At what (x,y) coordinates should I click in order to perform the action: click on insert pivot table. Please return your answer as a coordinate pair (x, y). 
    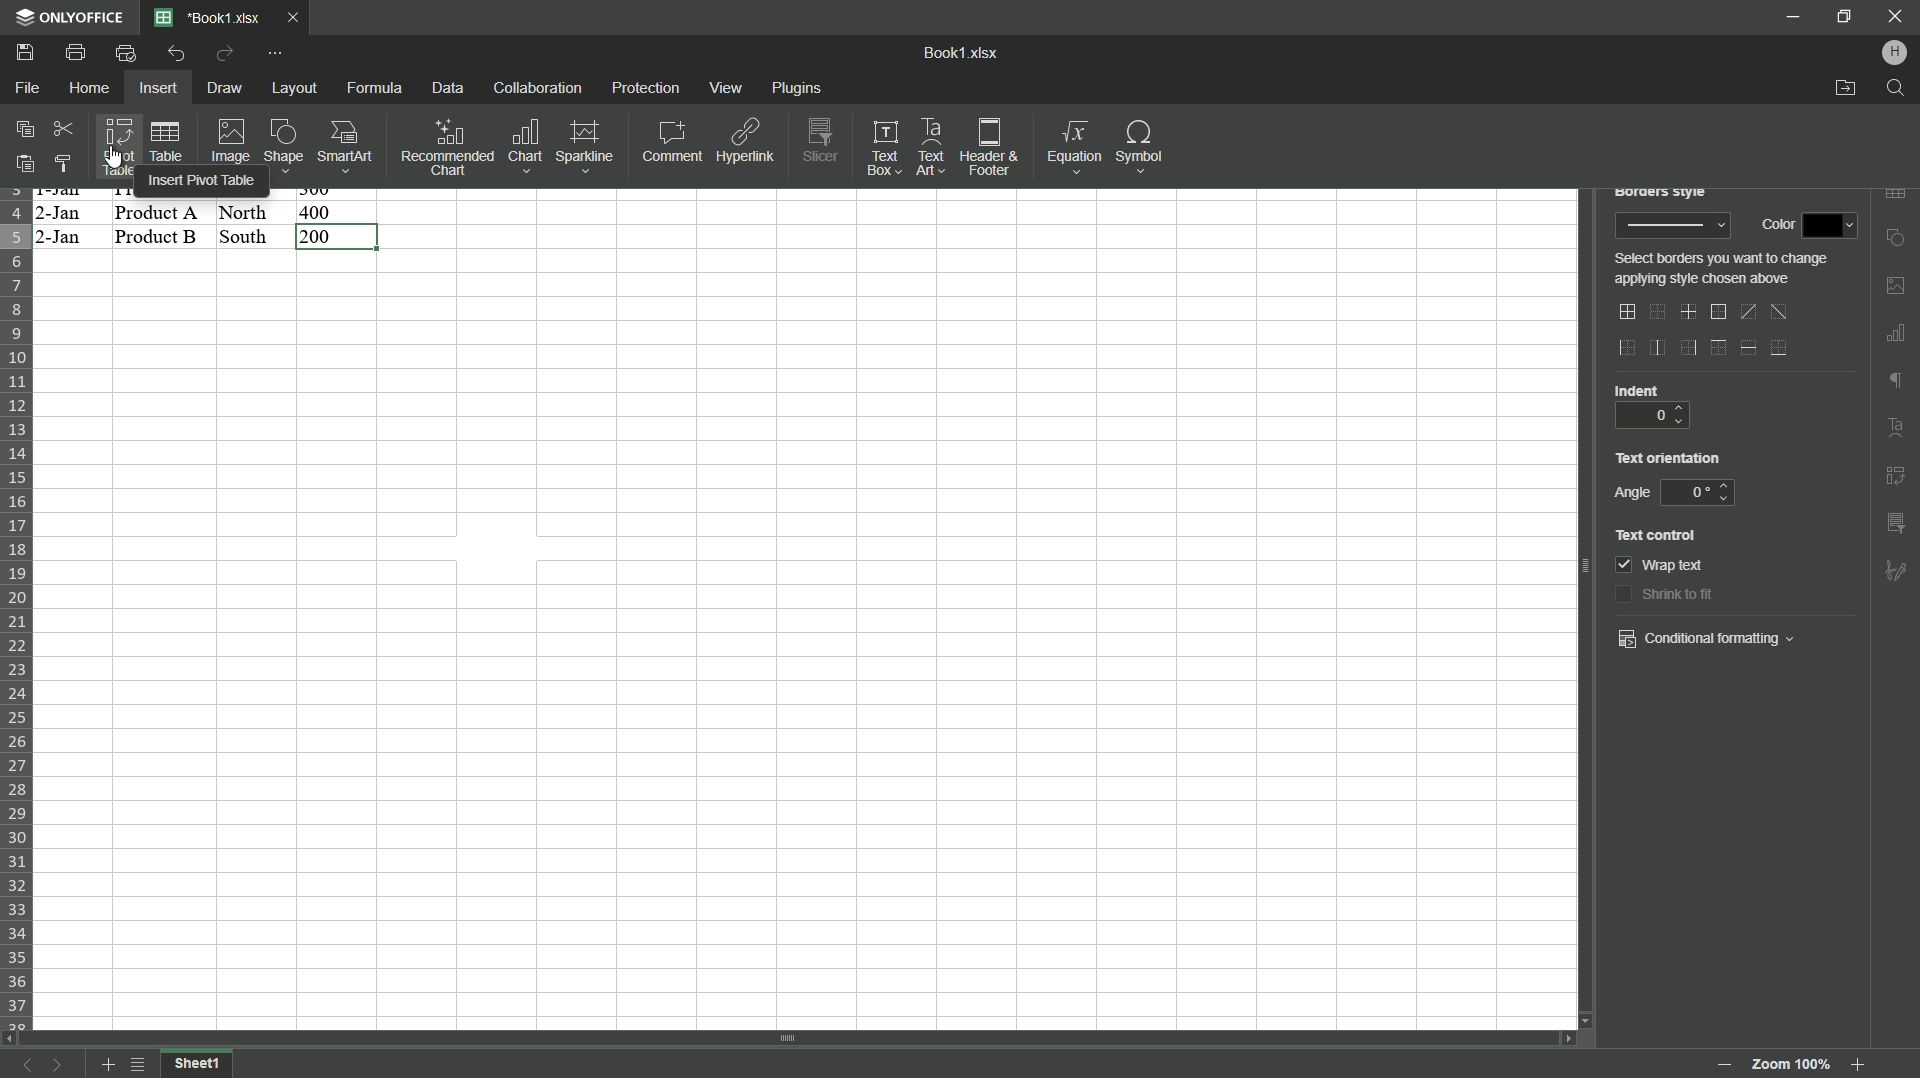
    Looking at the image, I should click on (1897, 477).